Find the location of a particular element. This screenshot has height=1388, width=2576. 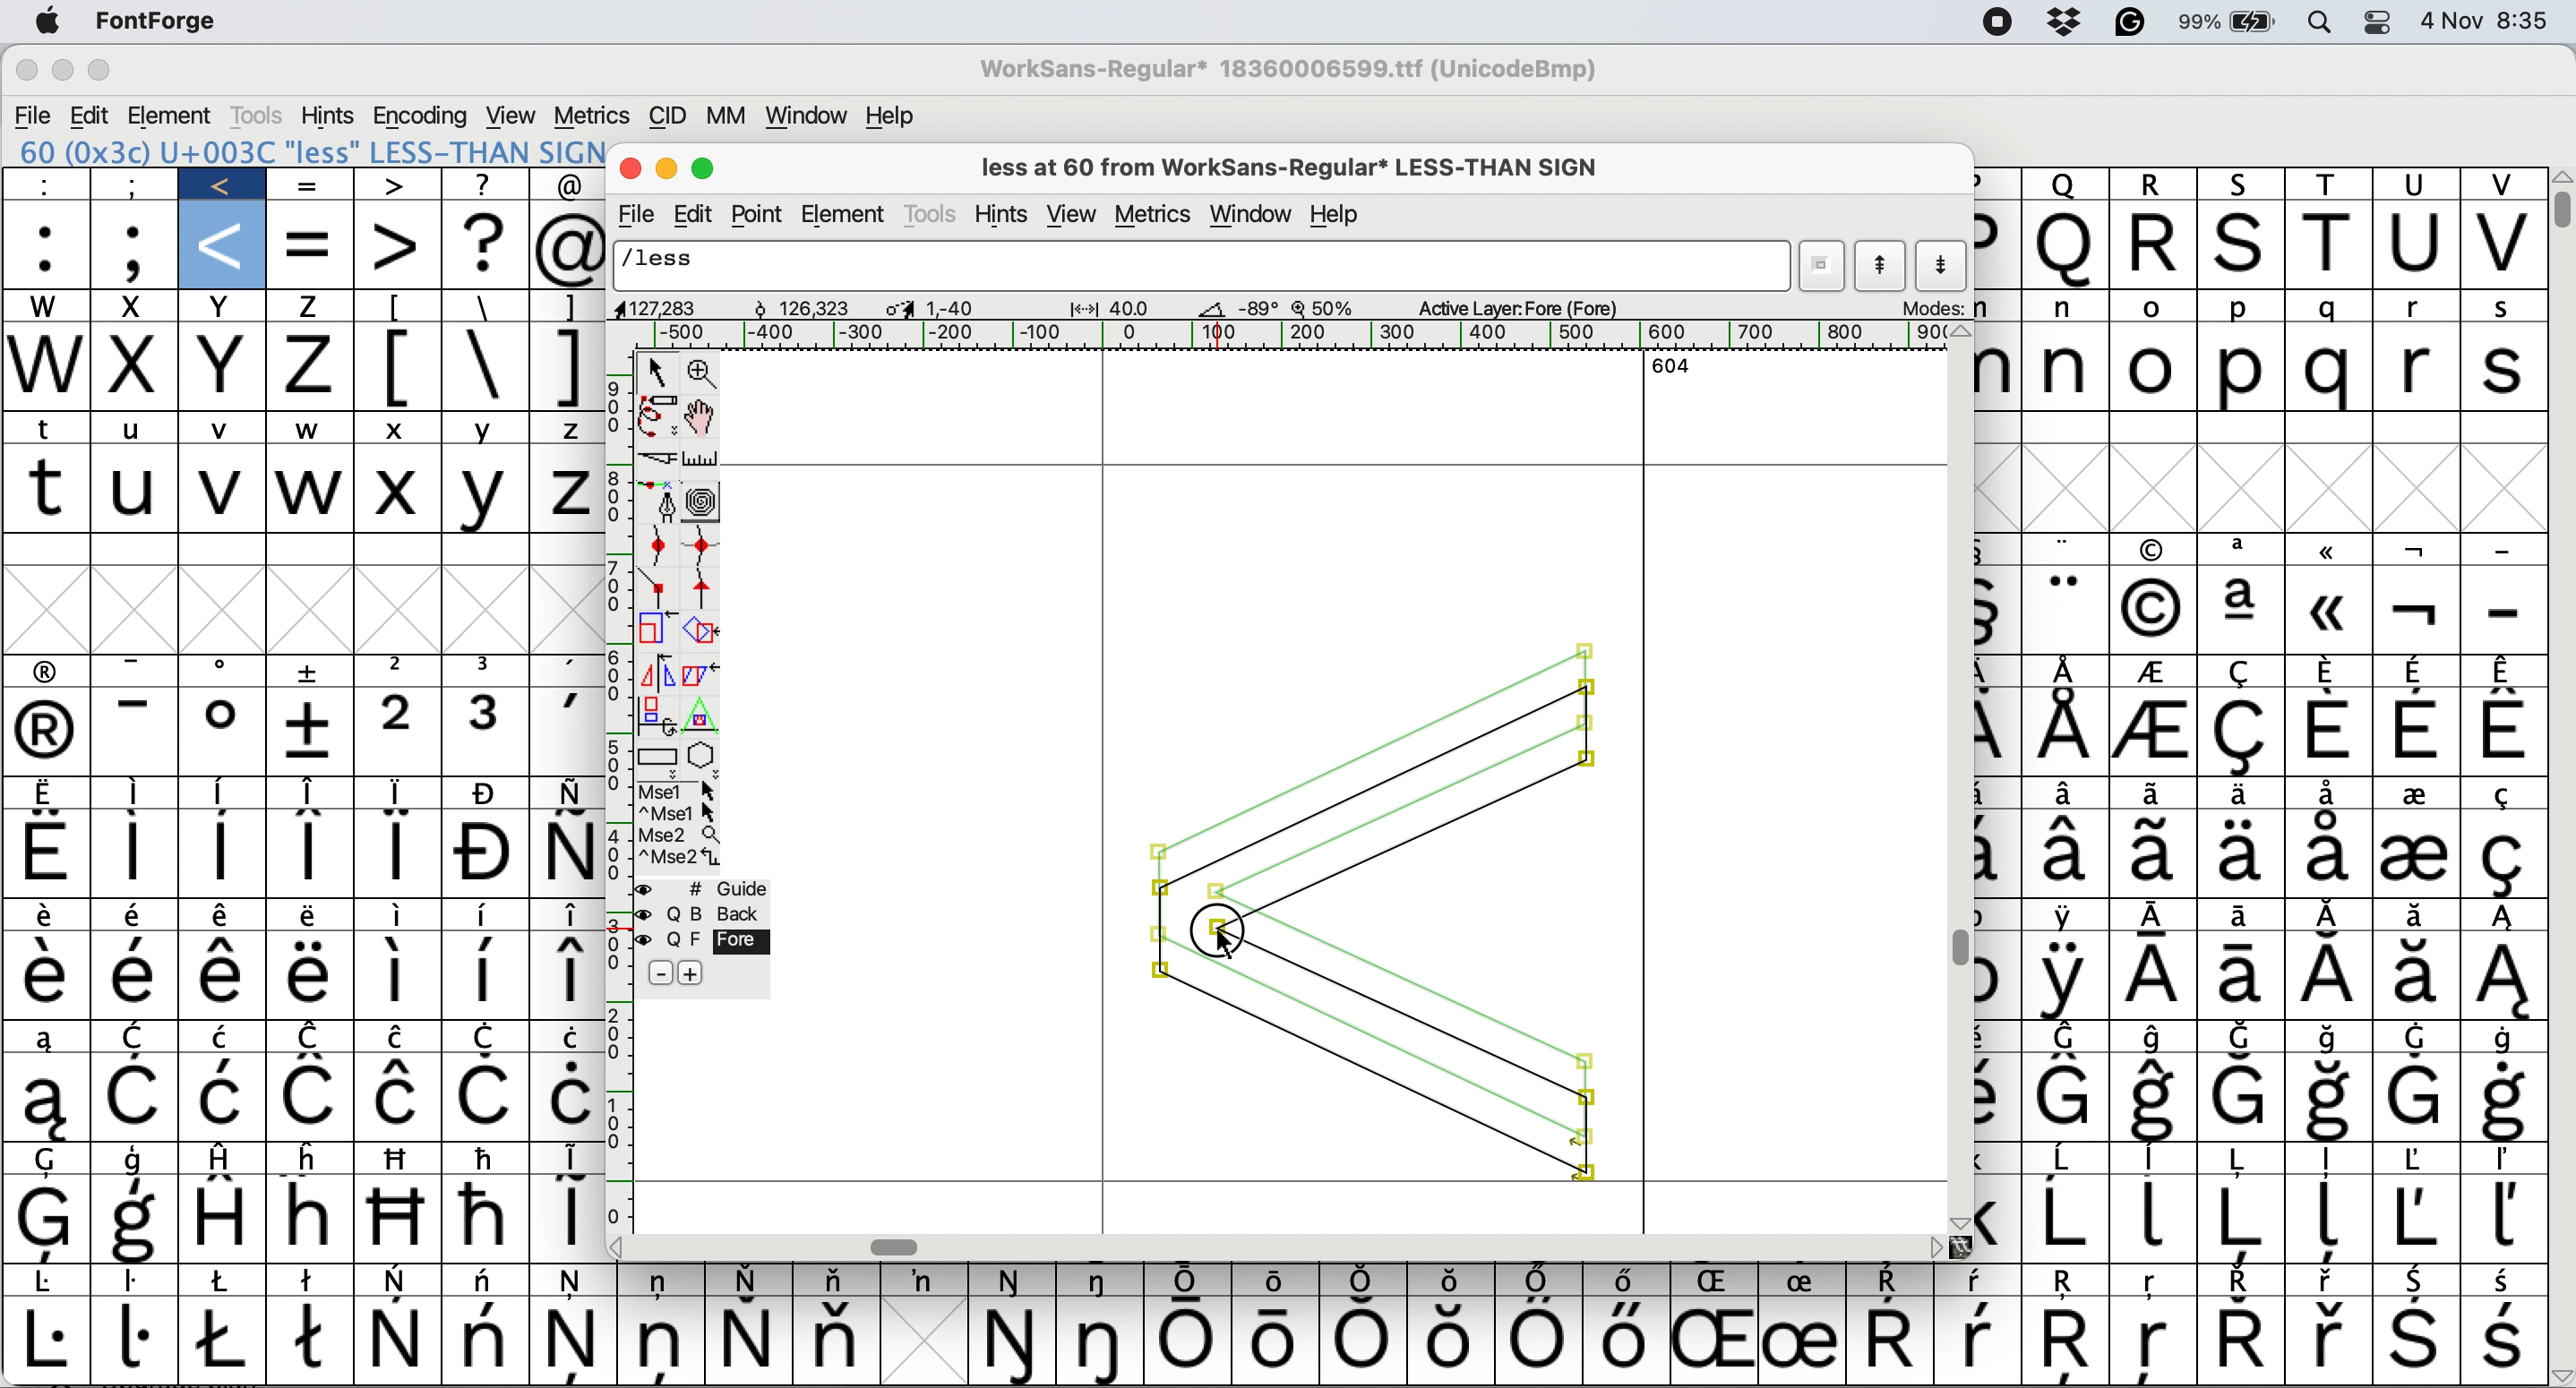

Symbol is located at coordinates (2152, 1218).